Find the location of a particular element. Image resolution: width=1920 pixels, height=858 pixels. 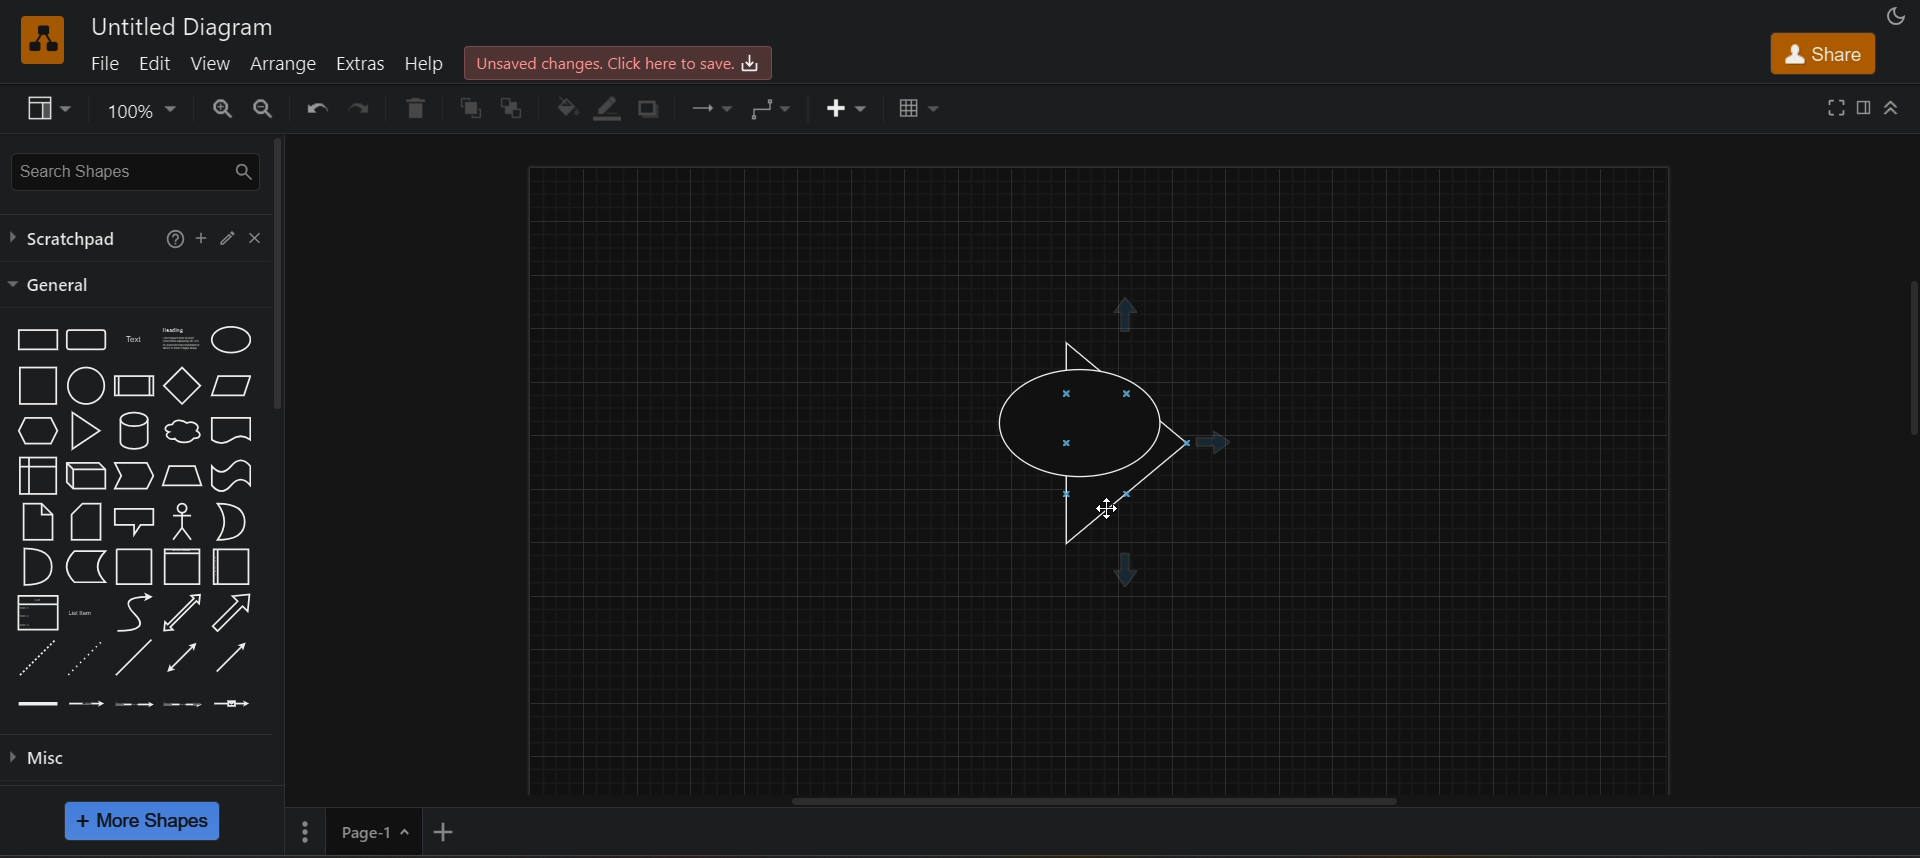

vertical scroll bar is located at coordinates (1908, 359).